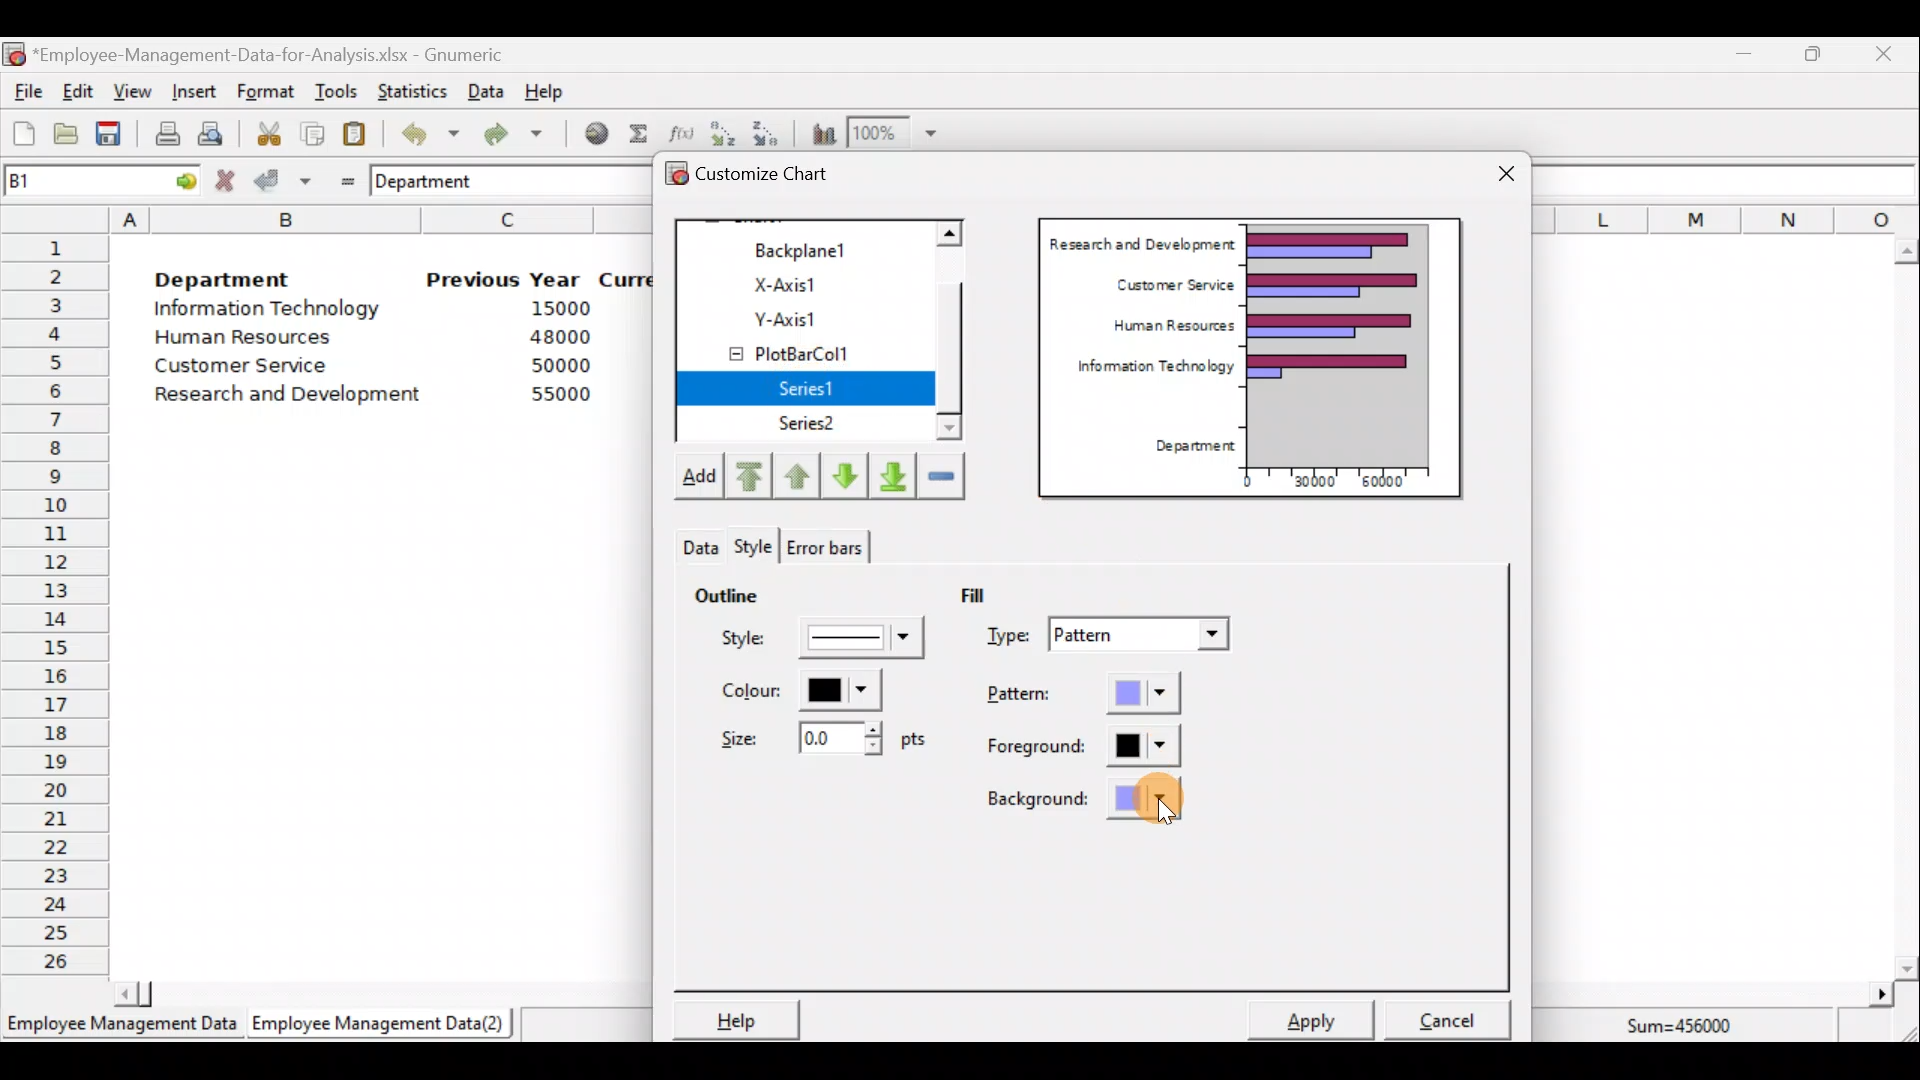 The image size is (1920, 1080). Describe the element at coordinates (14, 56) in the screenshot. I see `Gnumeric logo` at that location.